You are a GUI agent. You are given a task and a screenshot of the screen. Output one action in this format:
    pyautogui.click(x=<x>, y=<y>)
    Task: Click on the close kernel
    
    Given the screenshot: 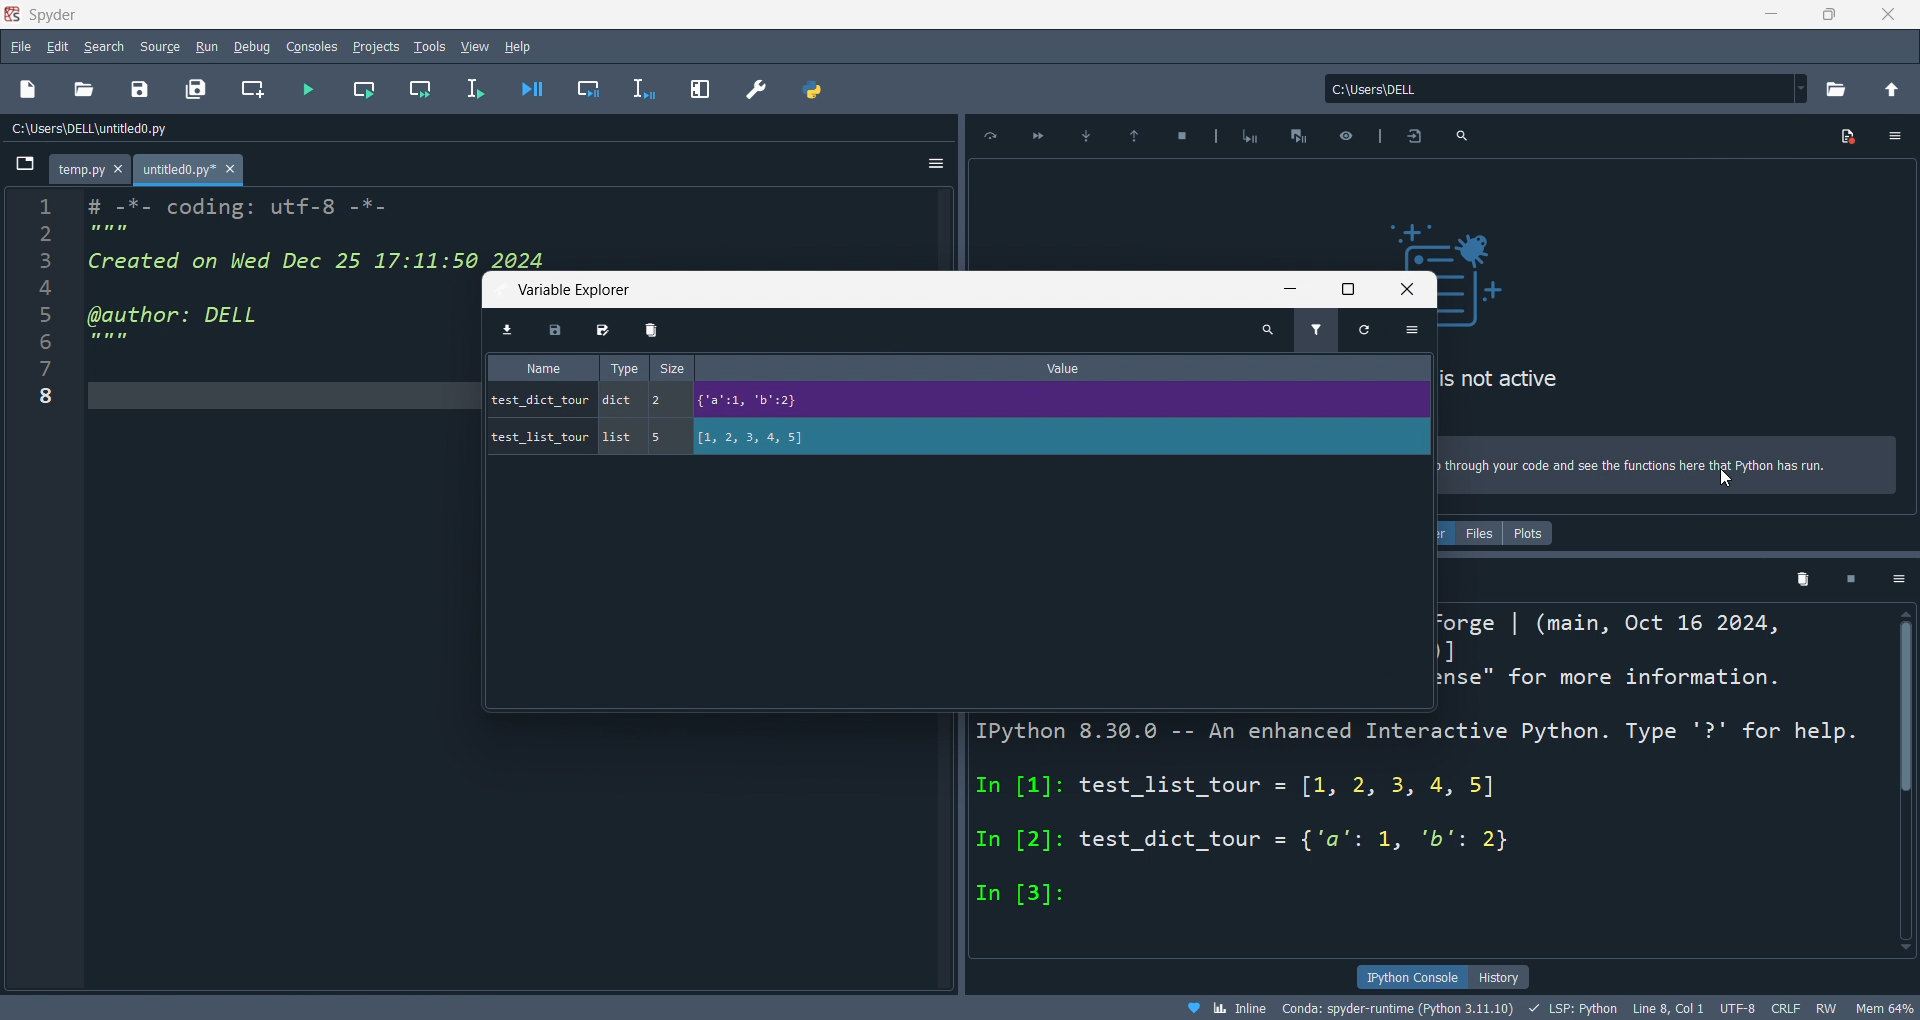 What is the action you would take?
    pyautogui.click(x=1853, y=581)
    